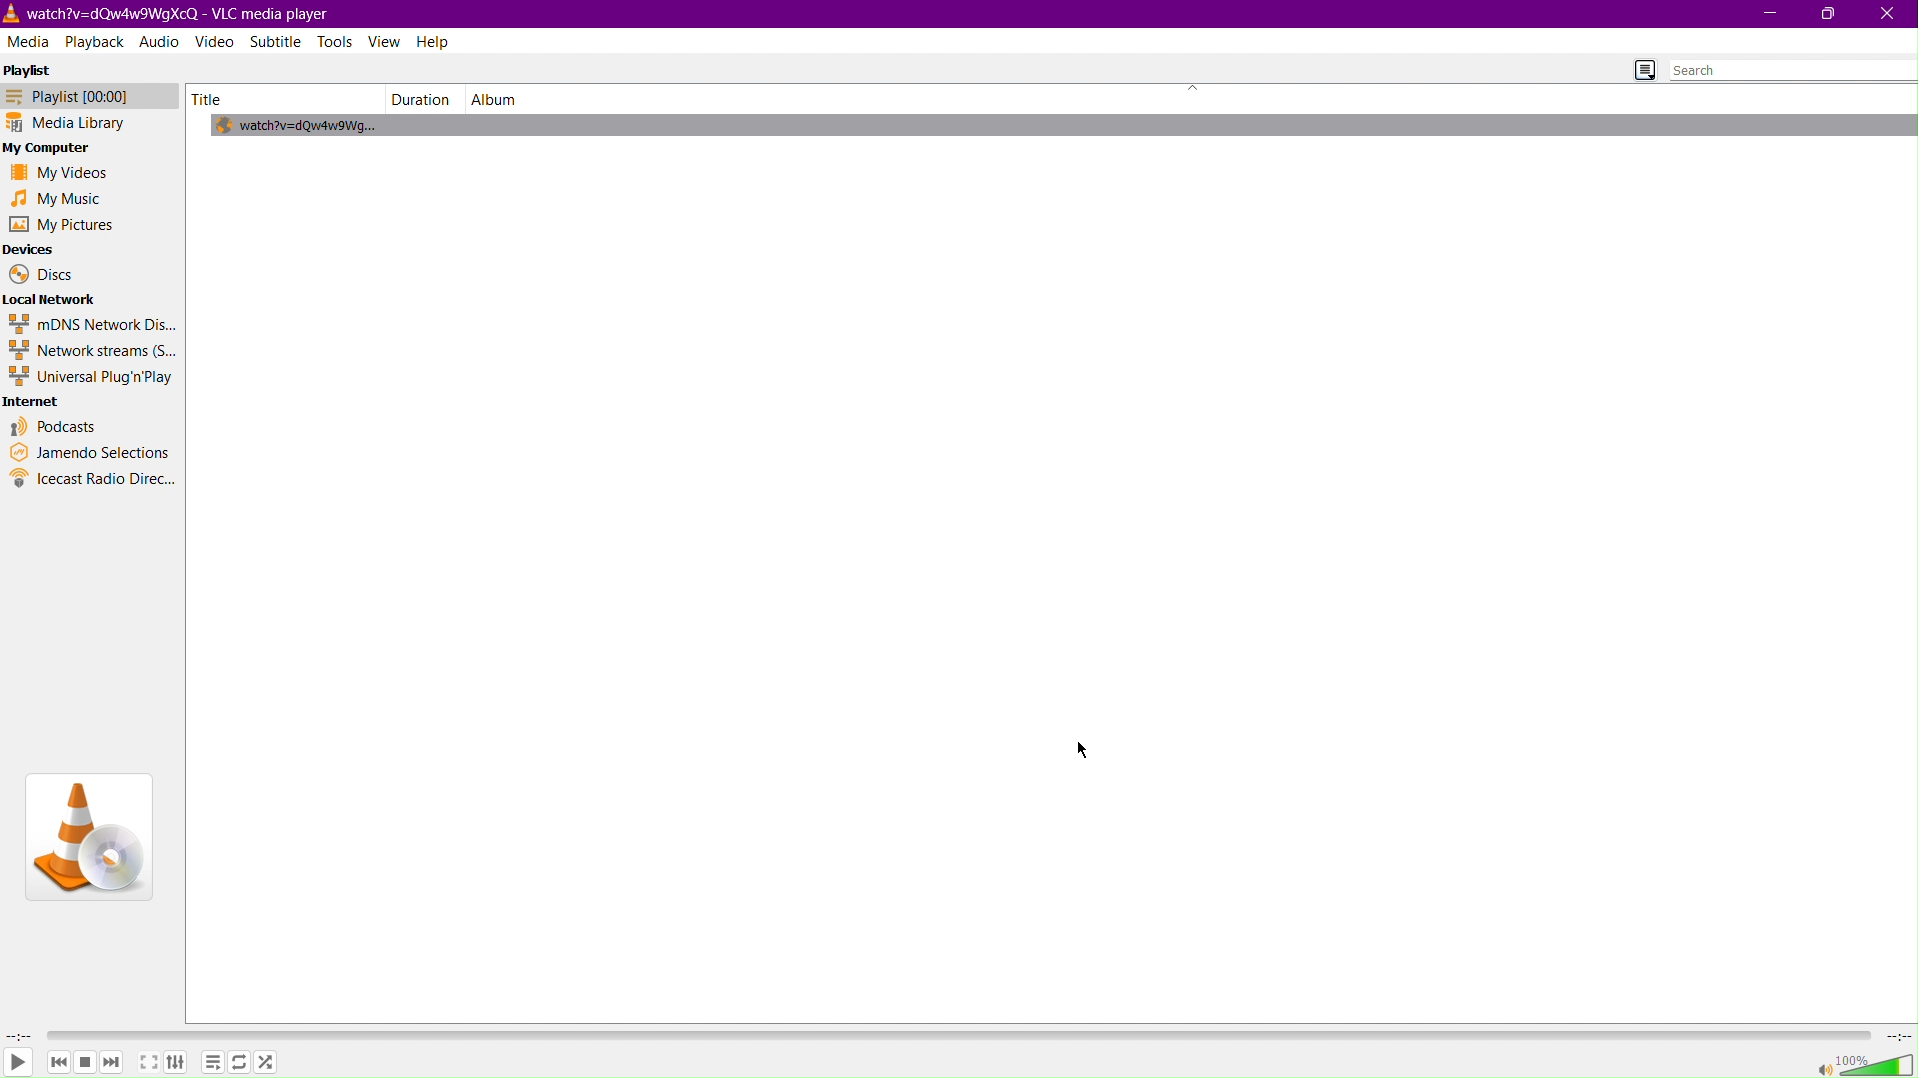  What do you see at coordinates (1896, 1036) in the screenshot?
I see `Remaining time` at bounding box center [1896, 1036].